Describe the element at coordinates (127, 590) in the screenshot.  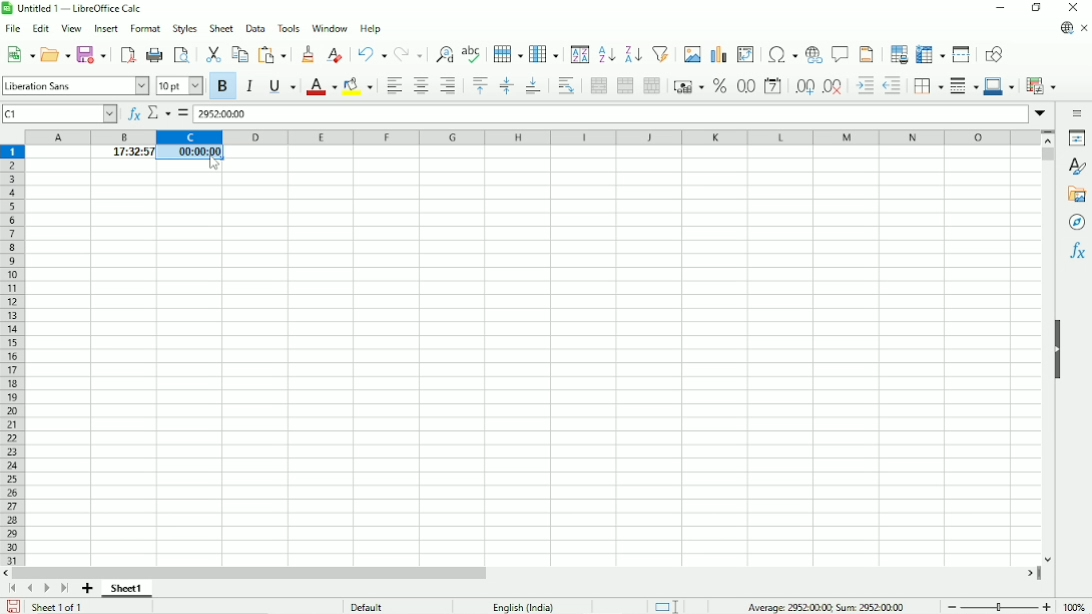
I see `Sheet 1` at that location.